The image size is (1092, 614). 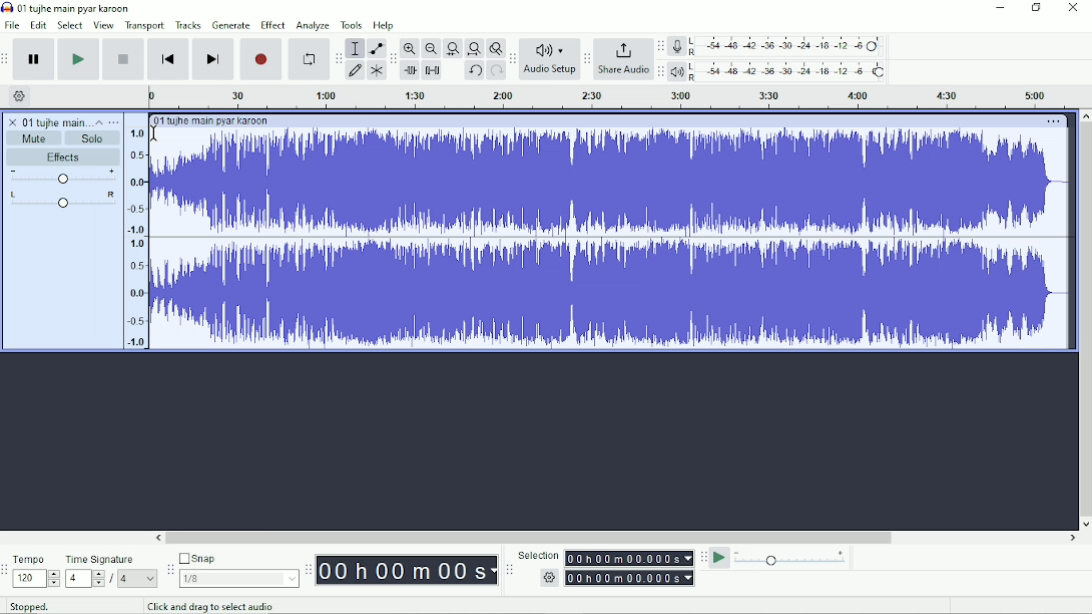 What do you see at coordinates (720, 558) in the screenshot?
I see `Play-at-speed` at bounding box center [720, 558].